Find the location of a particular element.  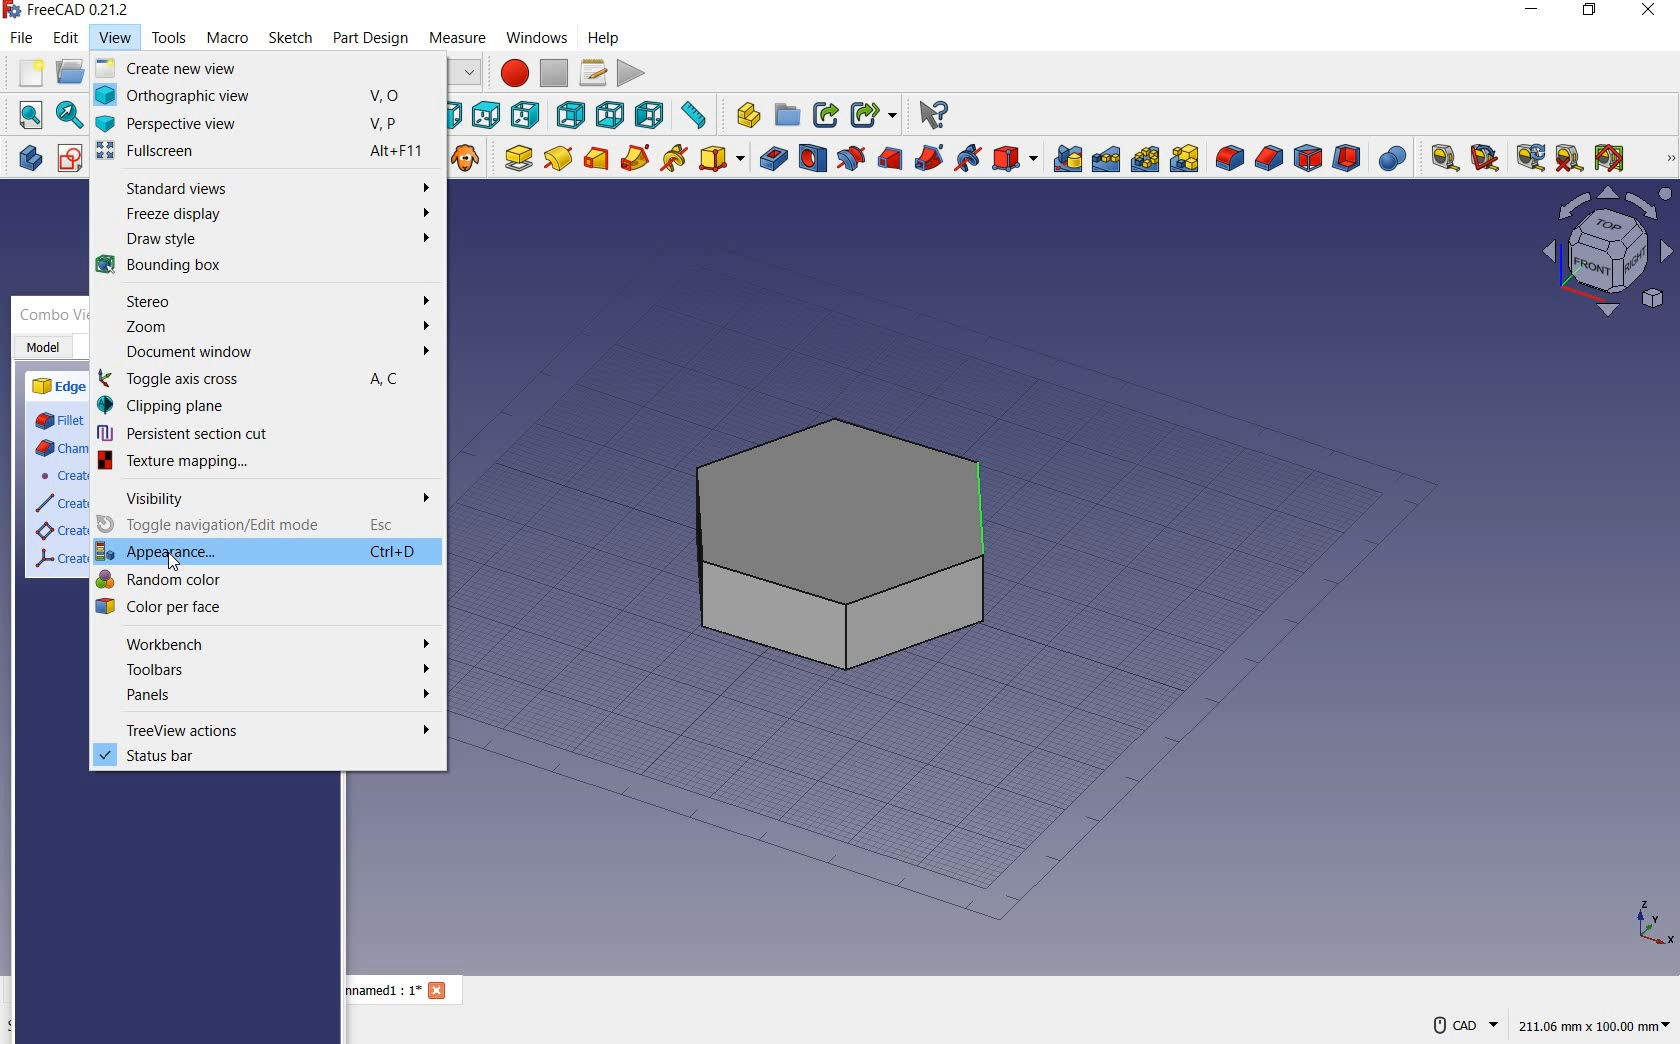

Toggle all is located at coordinates (1613, 160).